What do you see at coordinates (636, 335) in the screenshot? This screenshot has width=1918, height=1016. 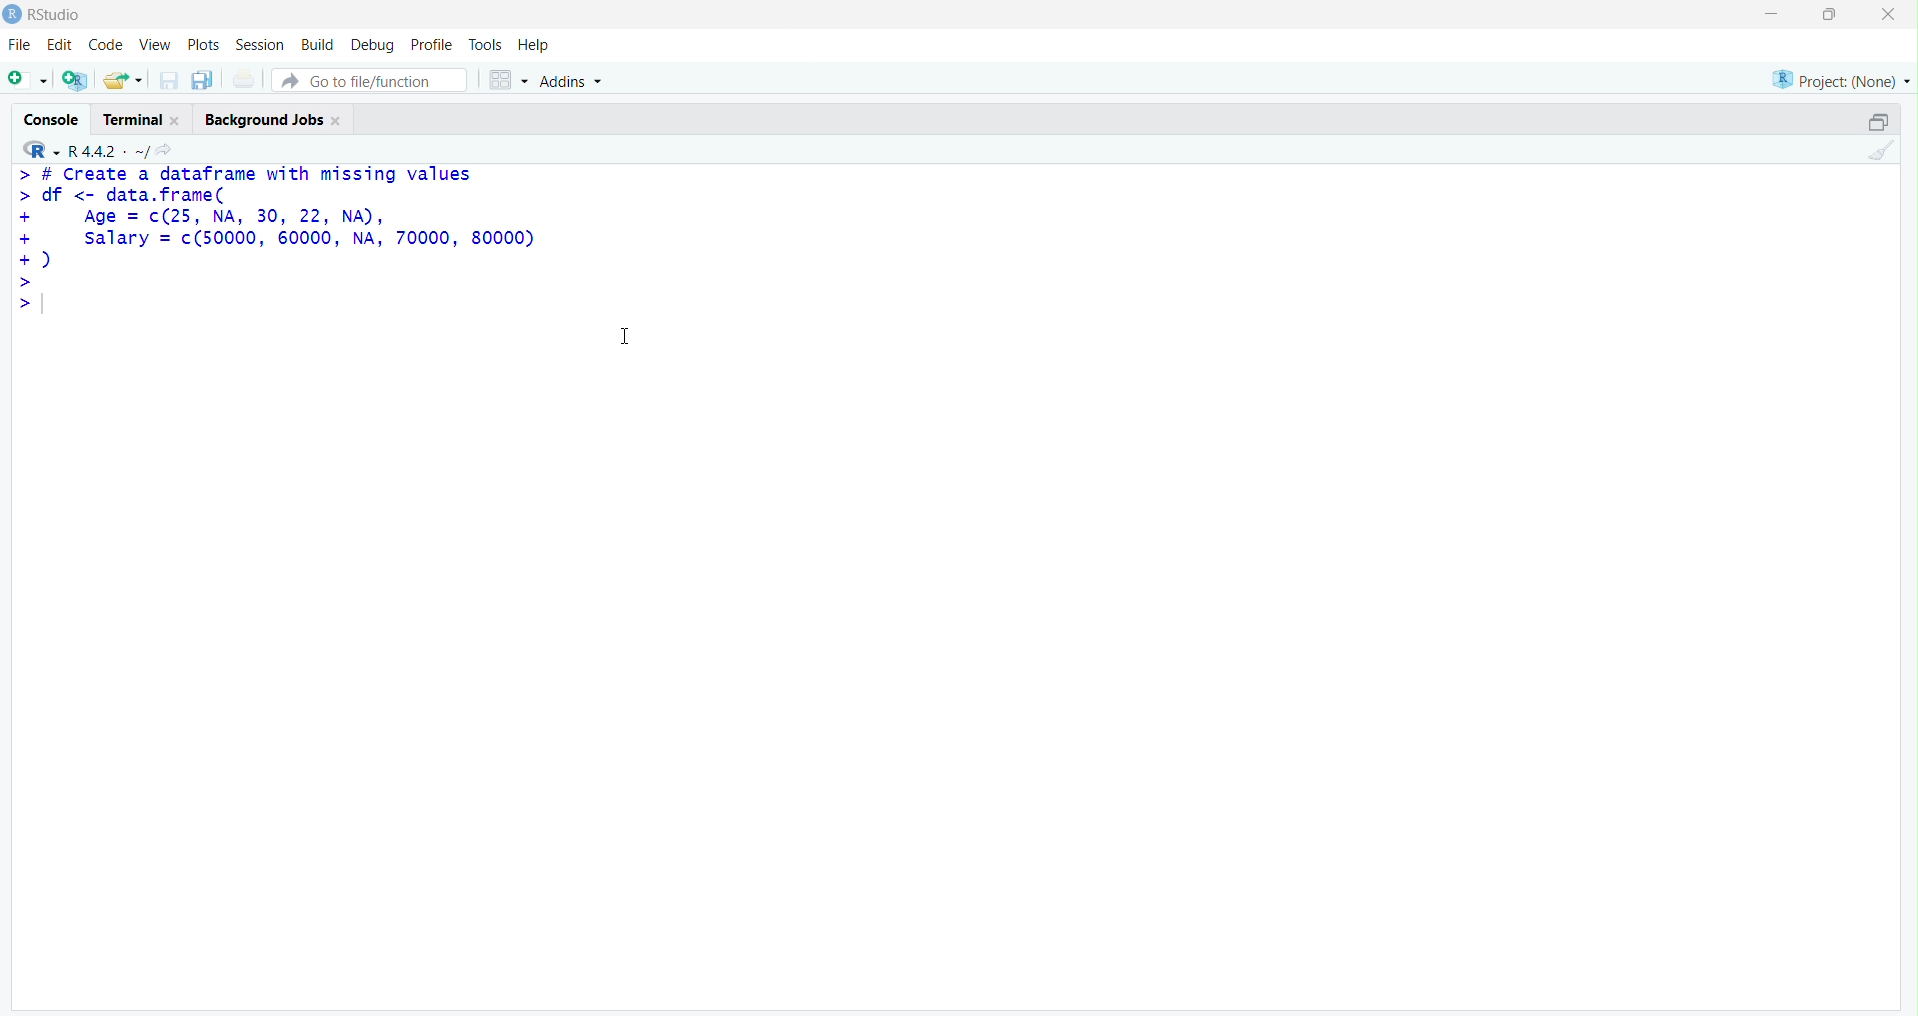 I see `Text cursor` at bounding box center [636, 335].